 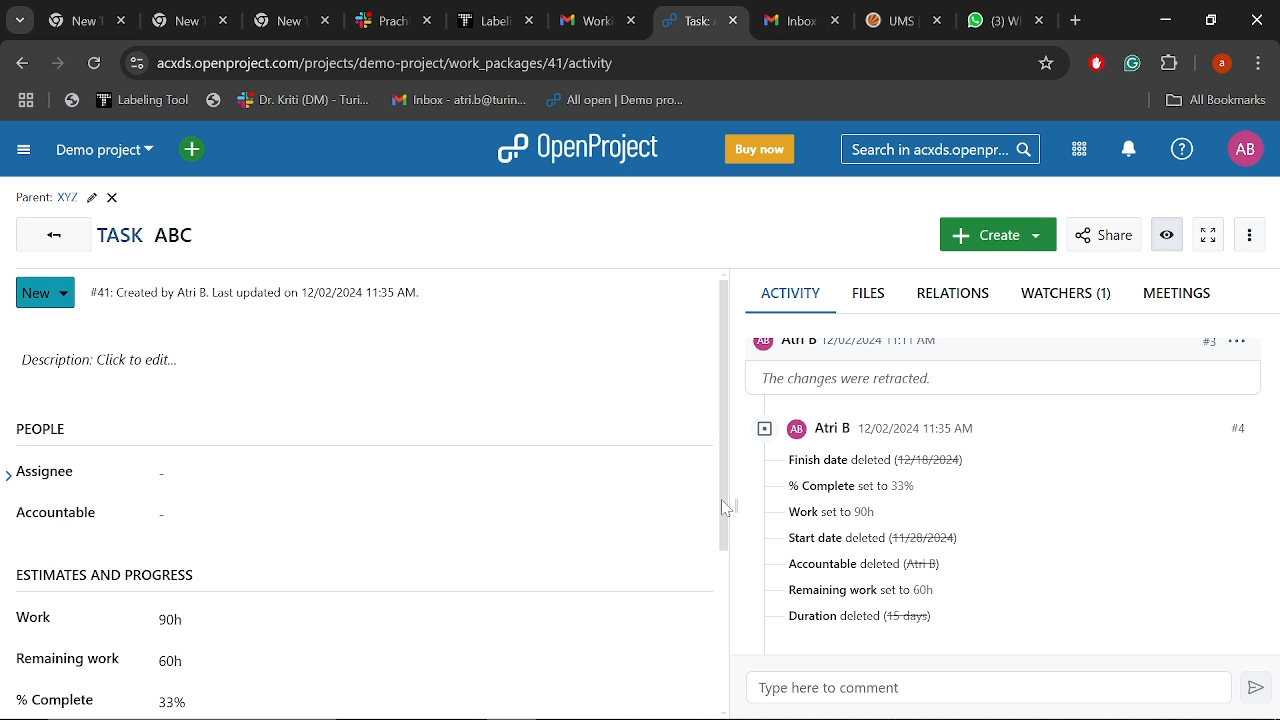 I want to click on Close, so click(x=1256, y=21).